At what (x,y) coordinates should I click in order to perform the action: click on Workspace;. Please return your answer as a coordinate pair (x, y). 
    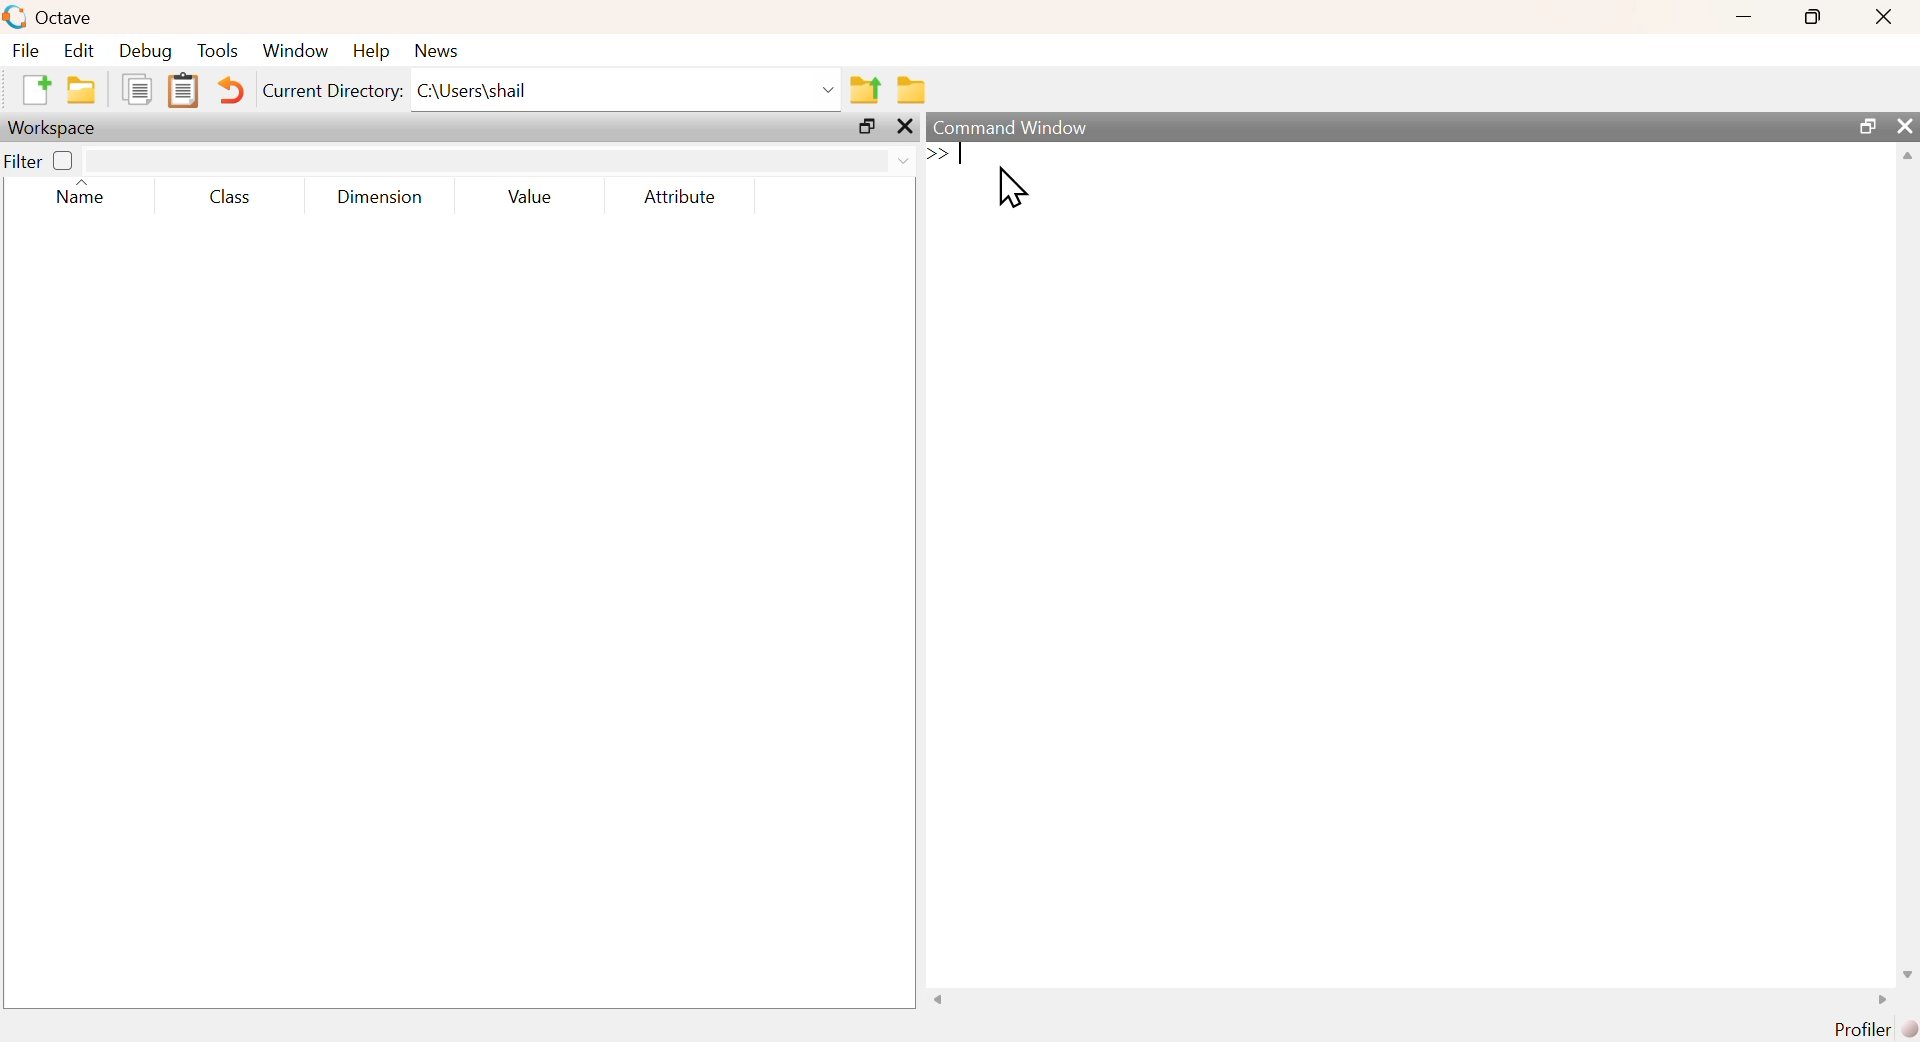
    Looking at the image, I should click on (53, 128).